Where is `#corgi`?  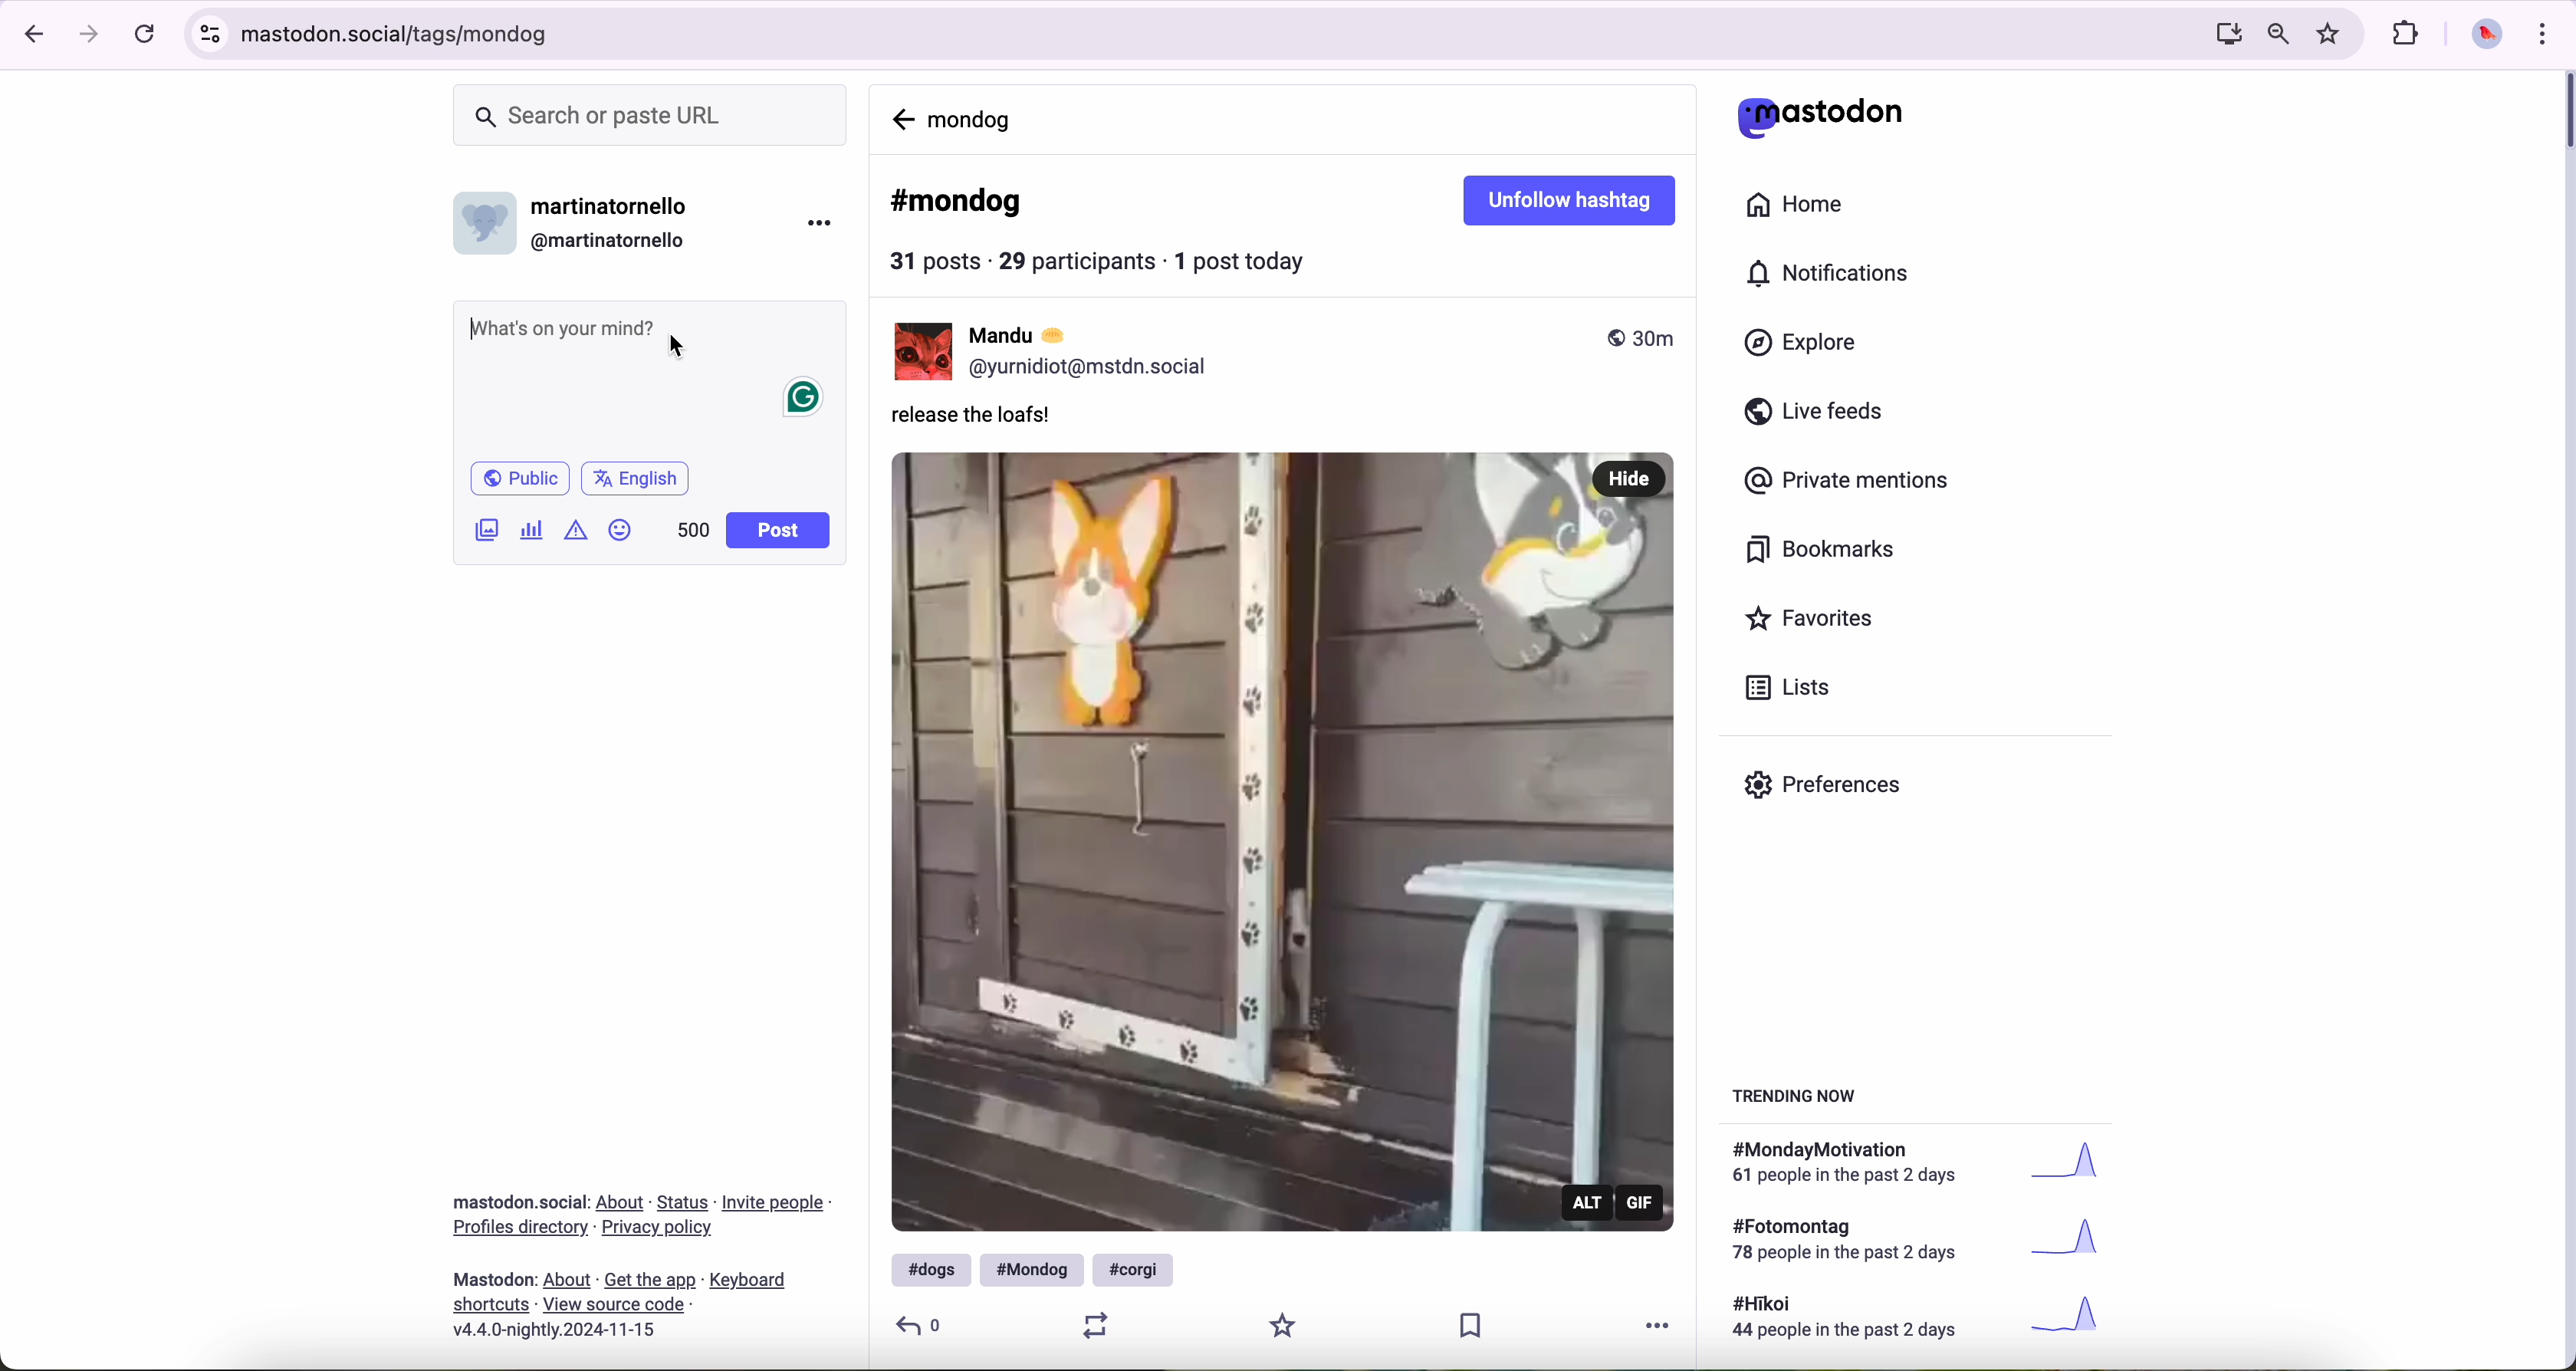
#corgi is located at coordinates (1136, 1269).